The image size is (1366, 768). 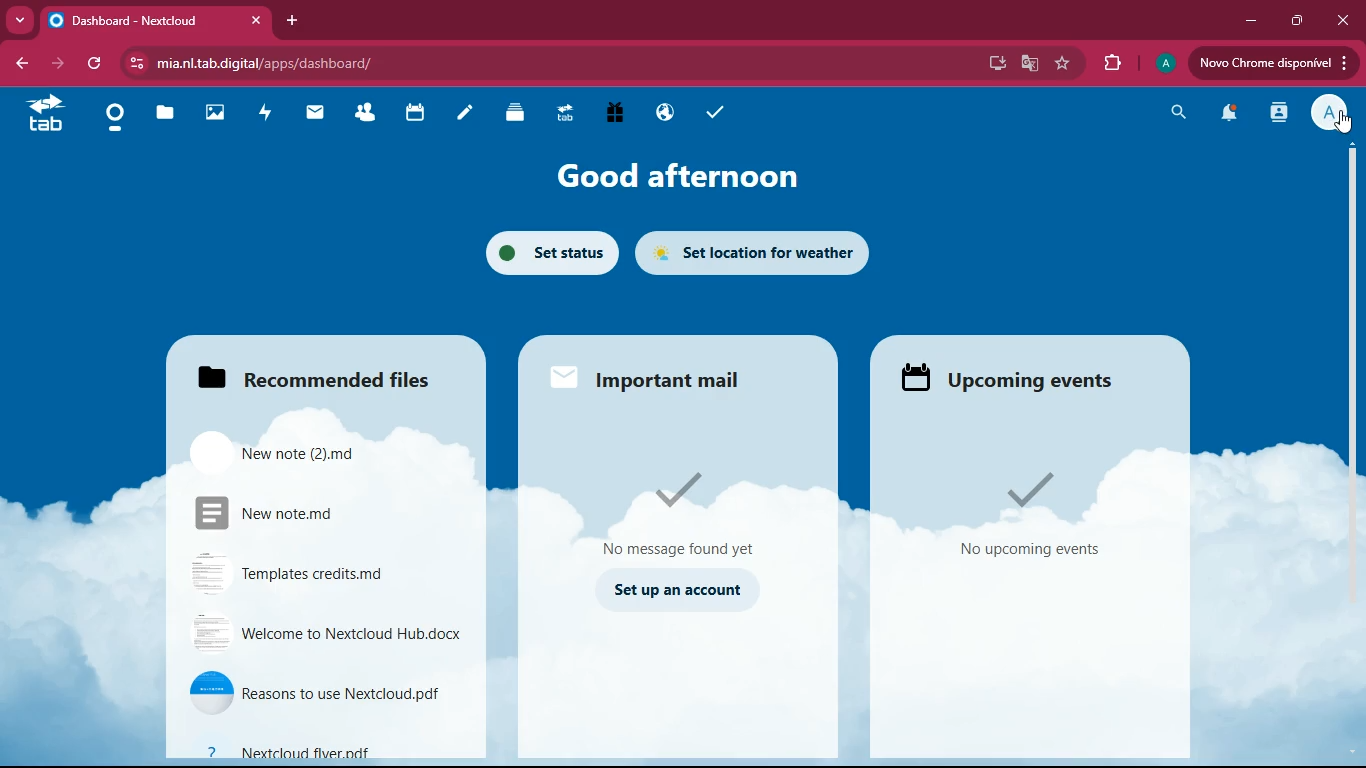 I want to click on google , so click(x=1025, y=64).